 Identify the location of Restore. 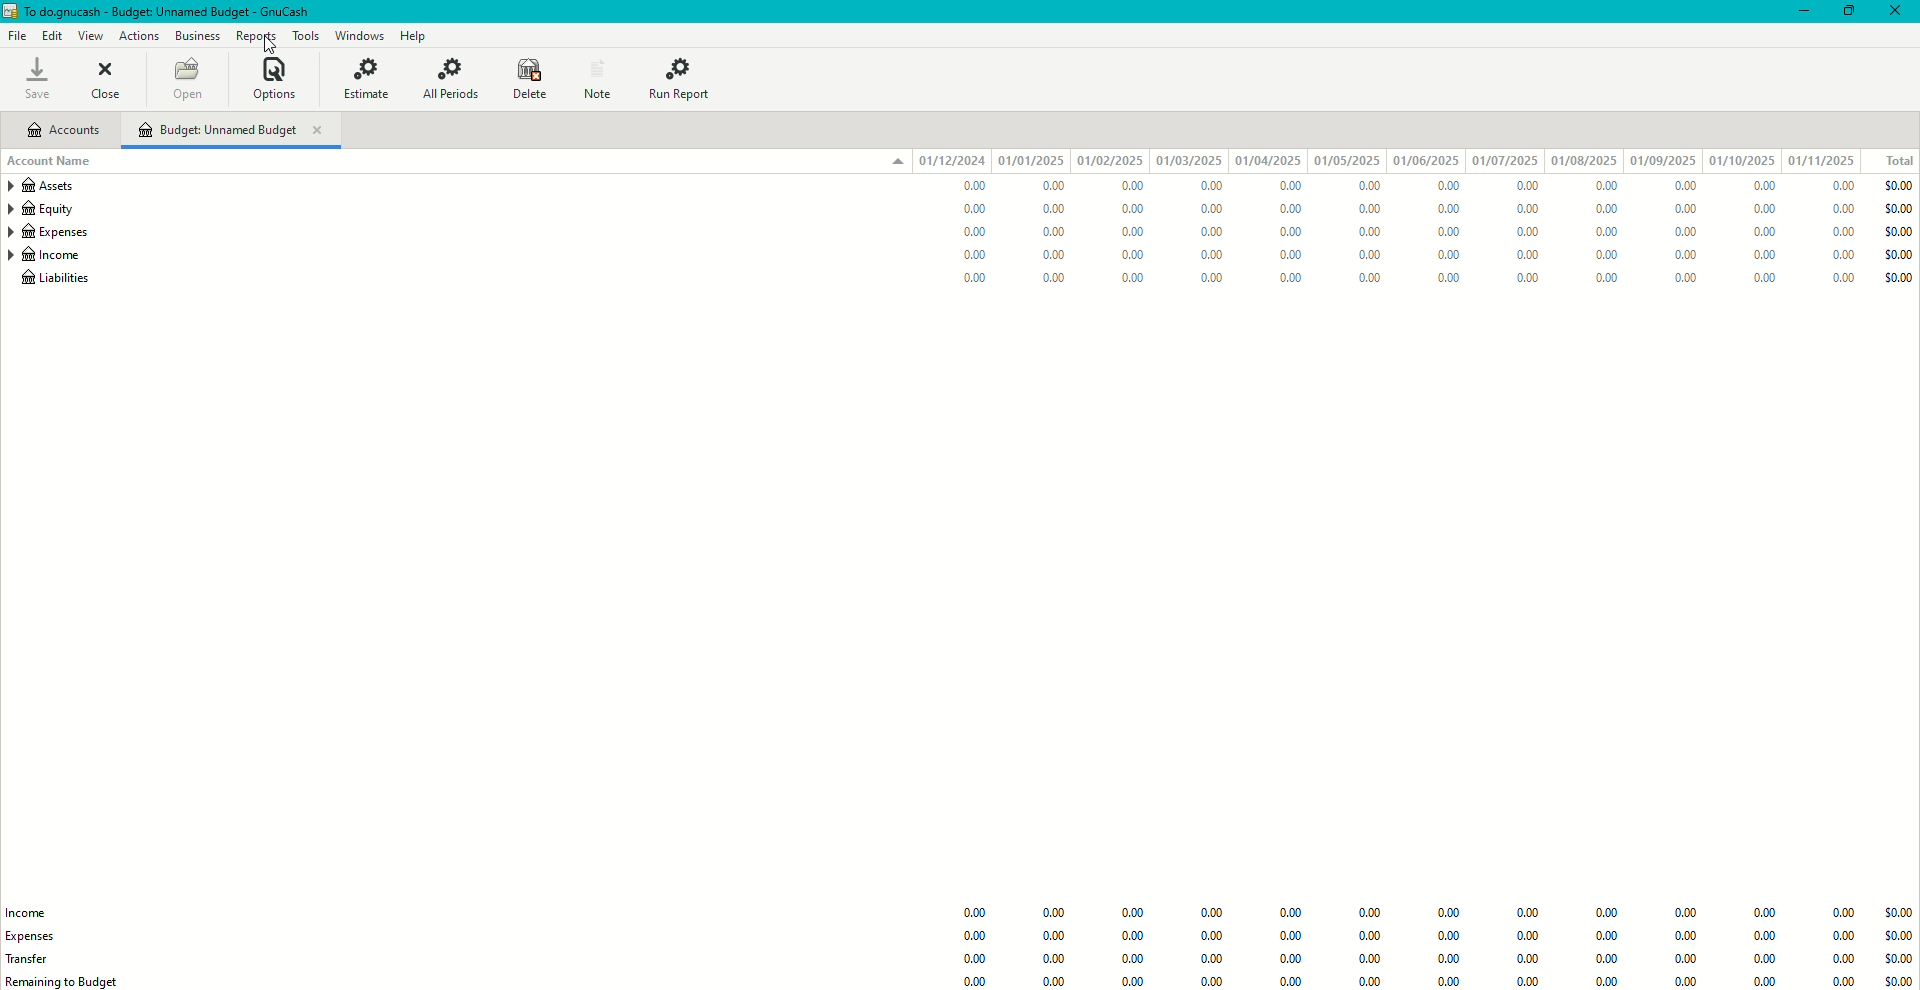
(1850, 12).